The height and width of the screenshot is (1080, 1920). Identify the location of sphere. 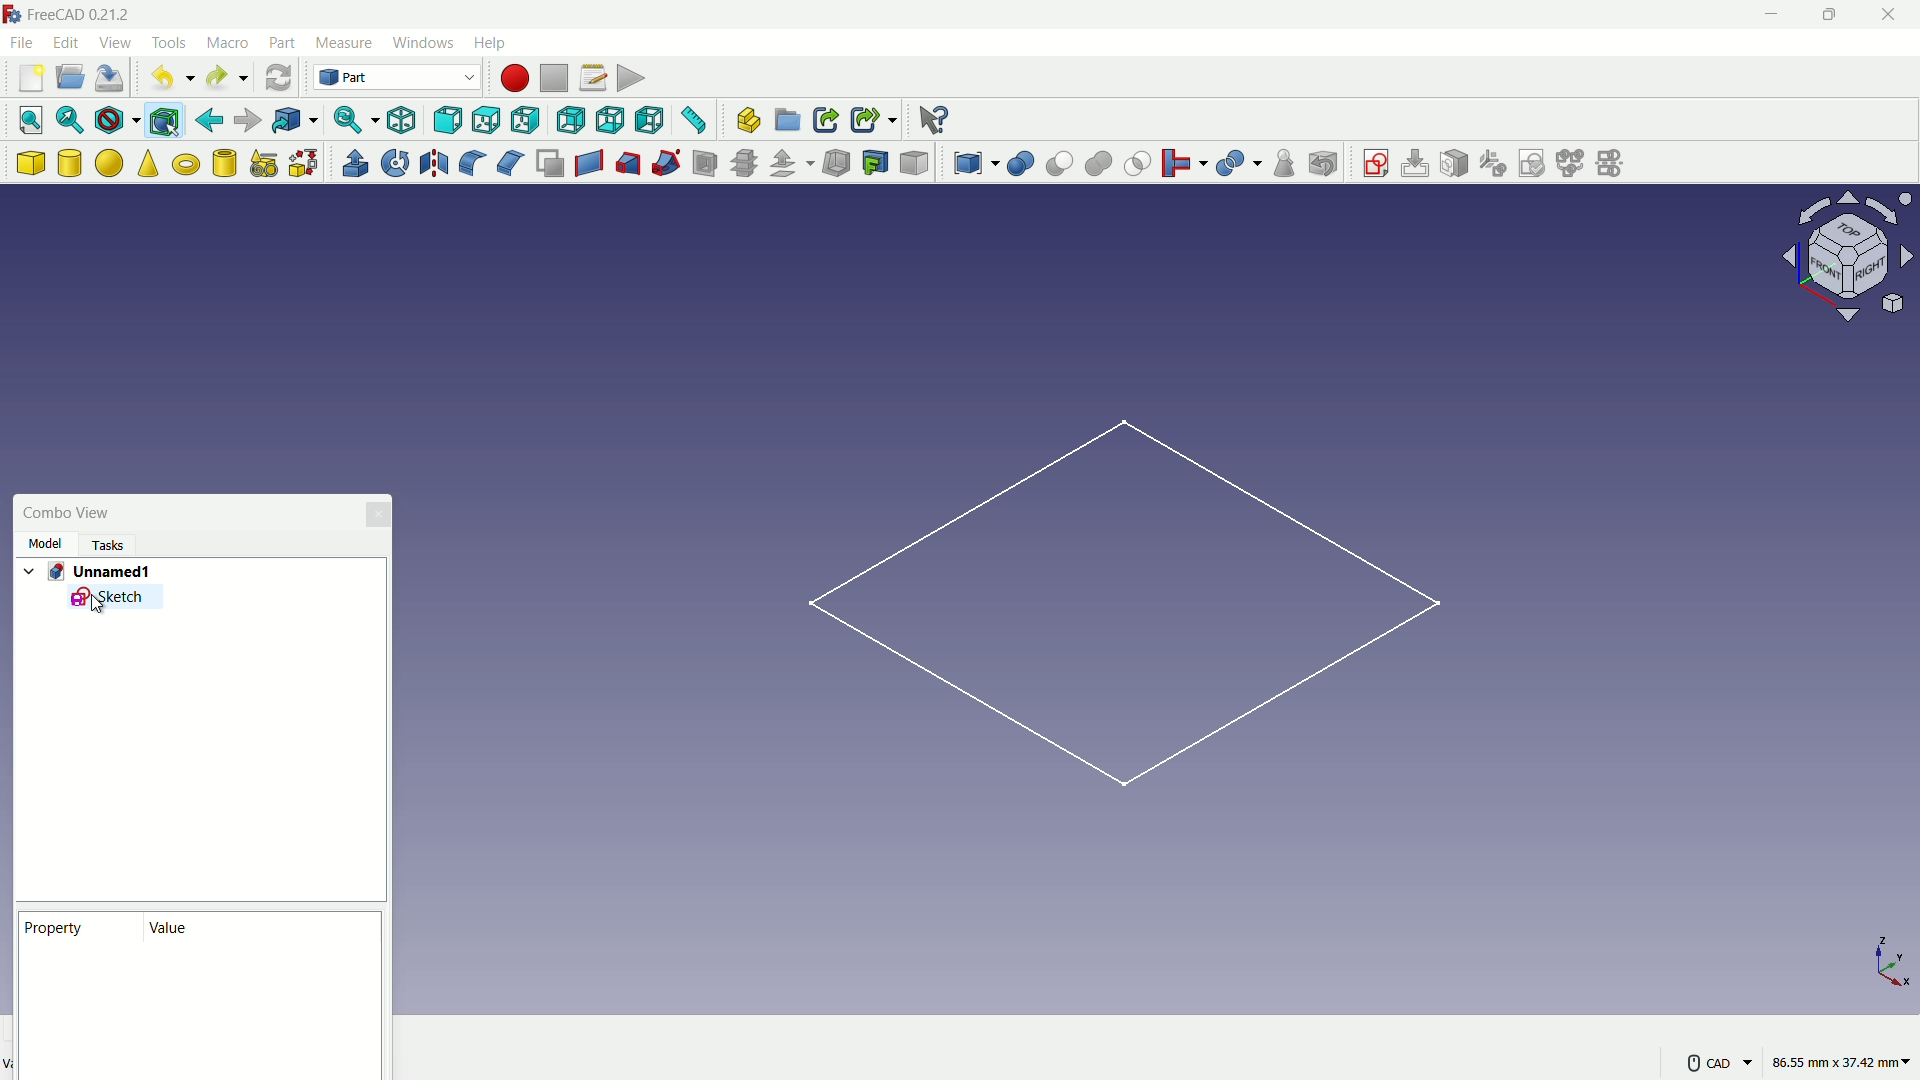
(109, 162).